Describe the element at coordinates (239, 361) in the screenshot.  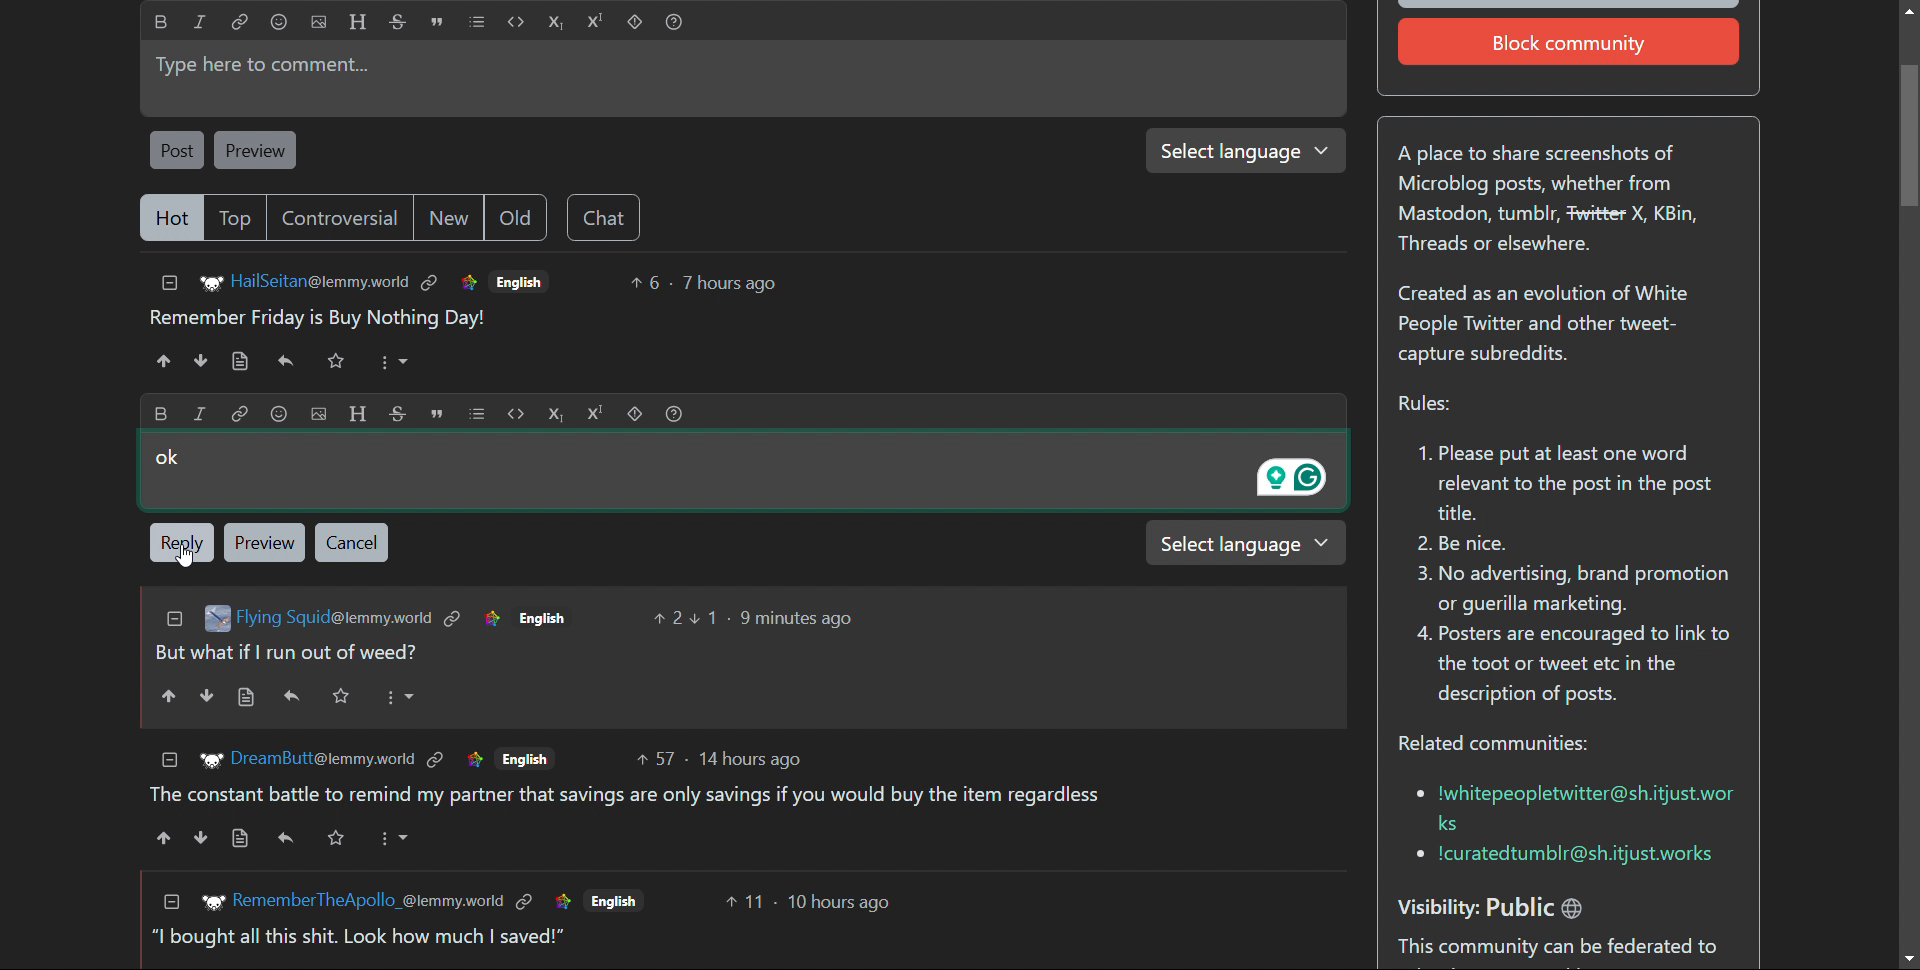
I see `view source` at that location.